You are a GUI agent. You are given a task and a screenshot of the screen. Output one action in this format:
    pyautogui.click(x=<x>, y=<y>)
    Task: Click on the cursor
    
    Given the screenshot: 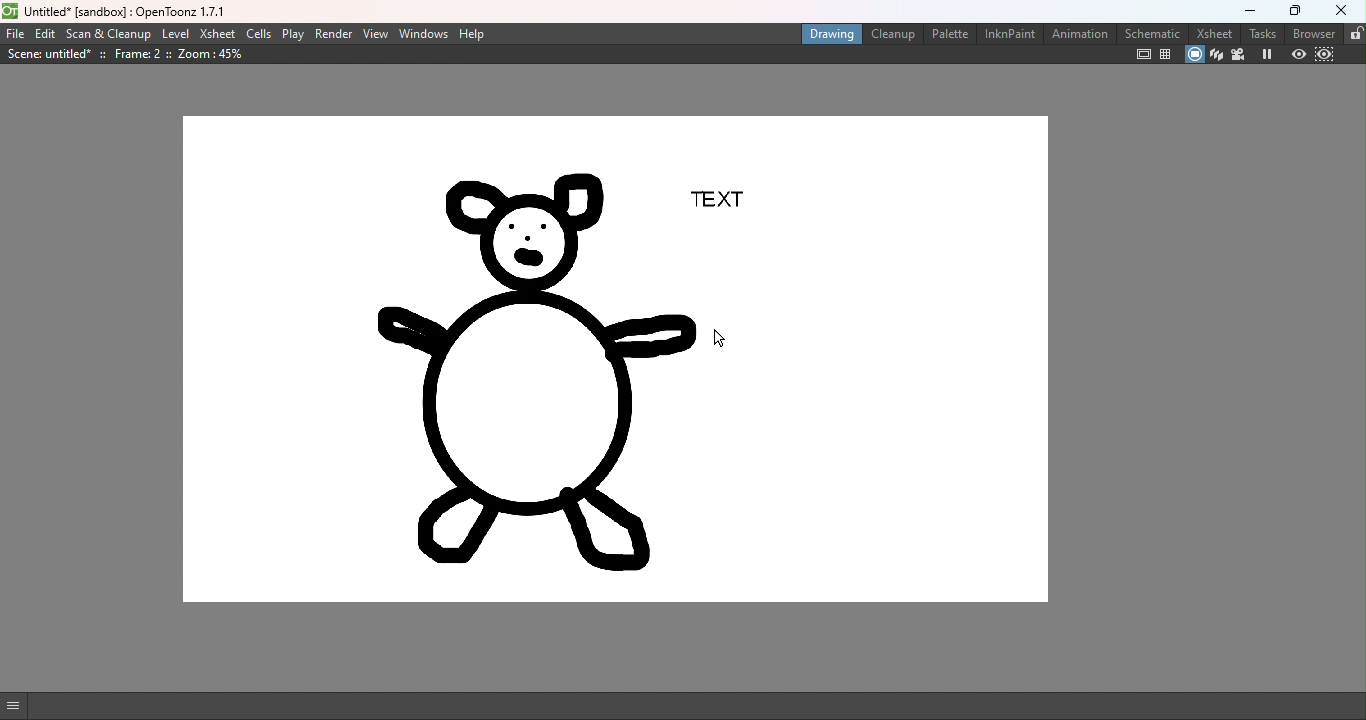 What is the action you would take?
    pyautogui.click(x=718, y=339)
    